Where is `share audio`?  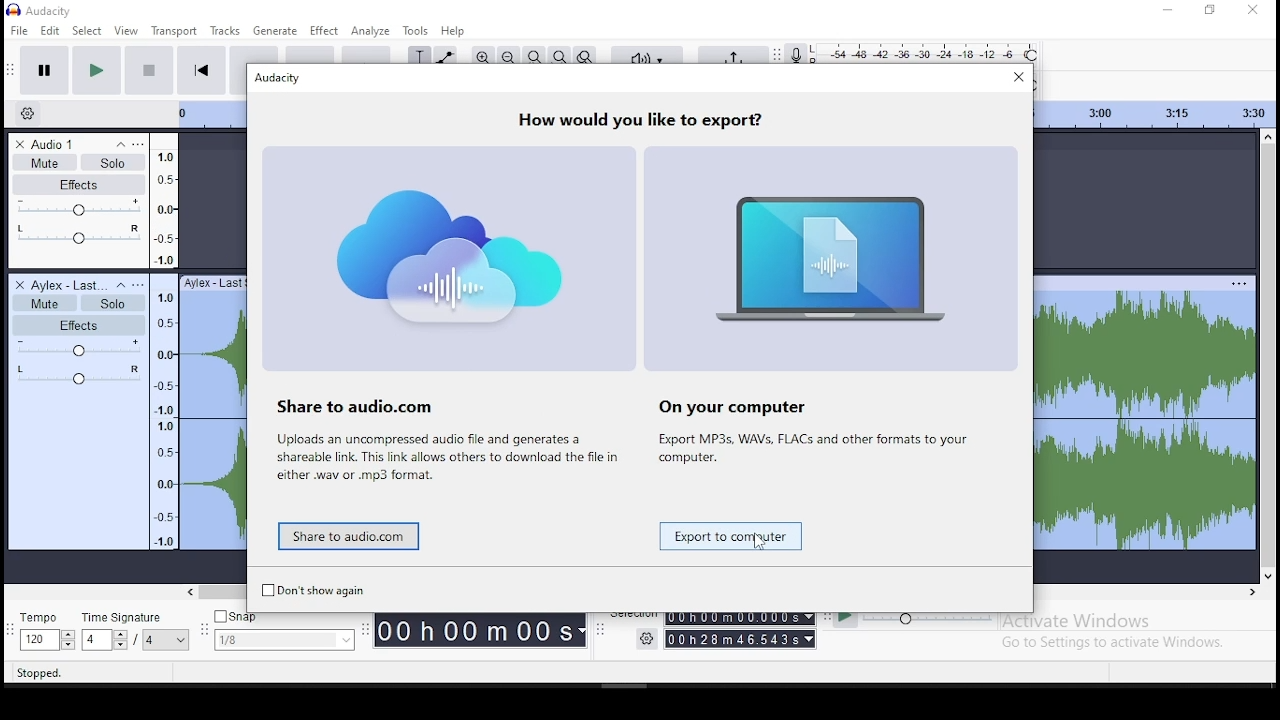
share audio is located at coordinates (730, 54).